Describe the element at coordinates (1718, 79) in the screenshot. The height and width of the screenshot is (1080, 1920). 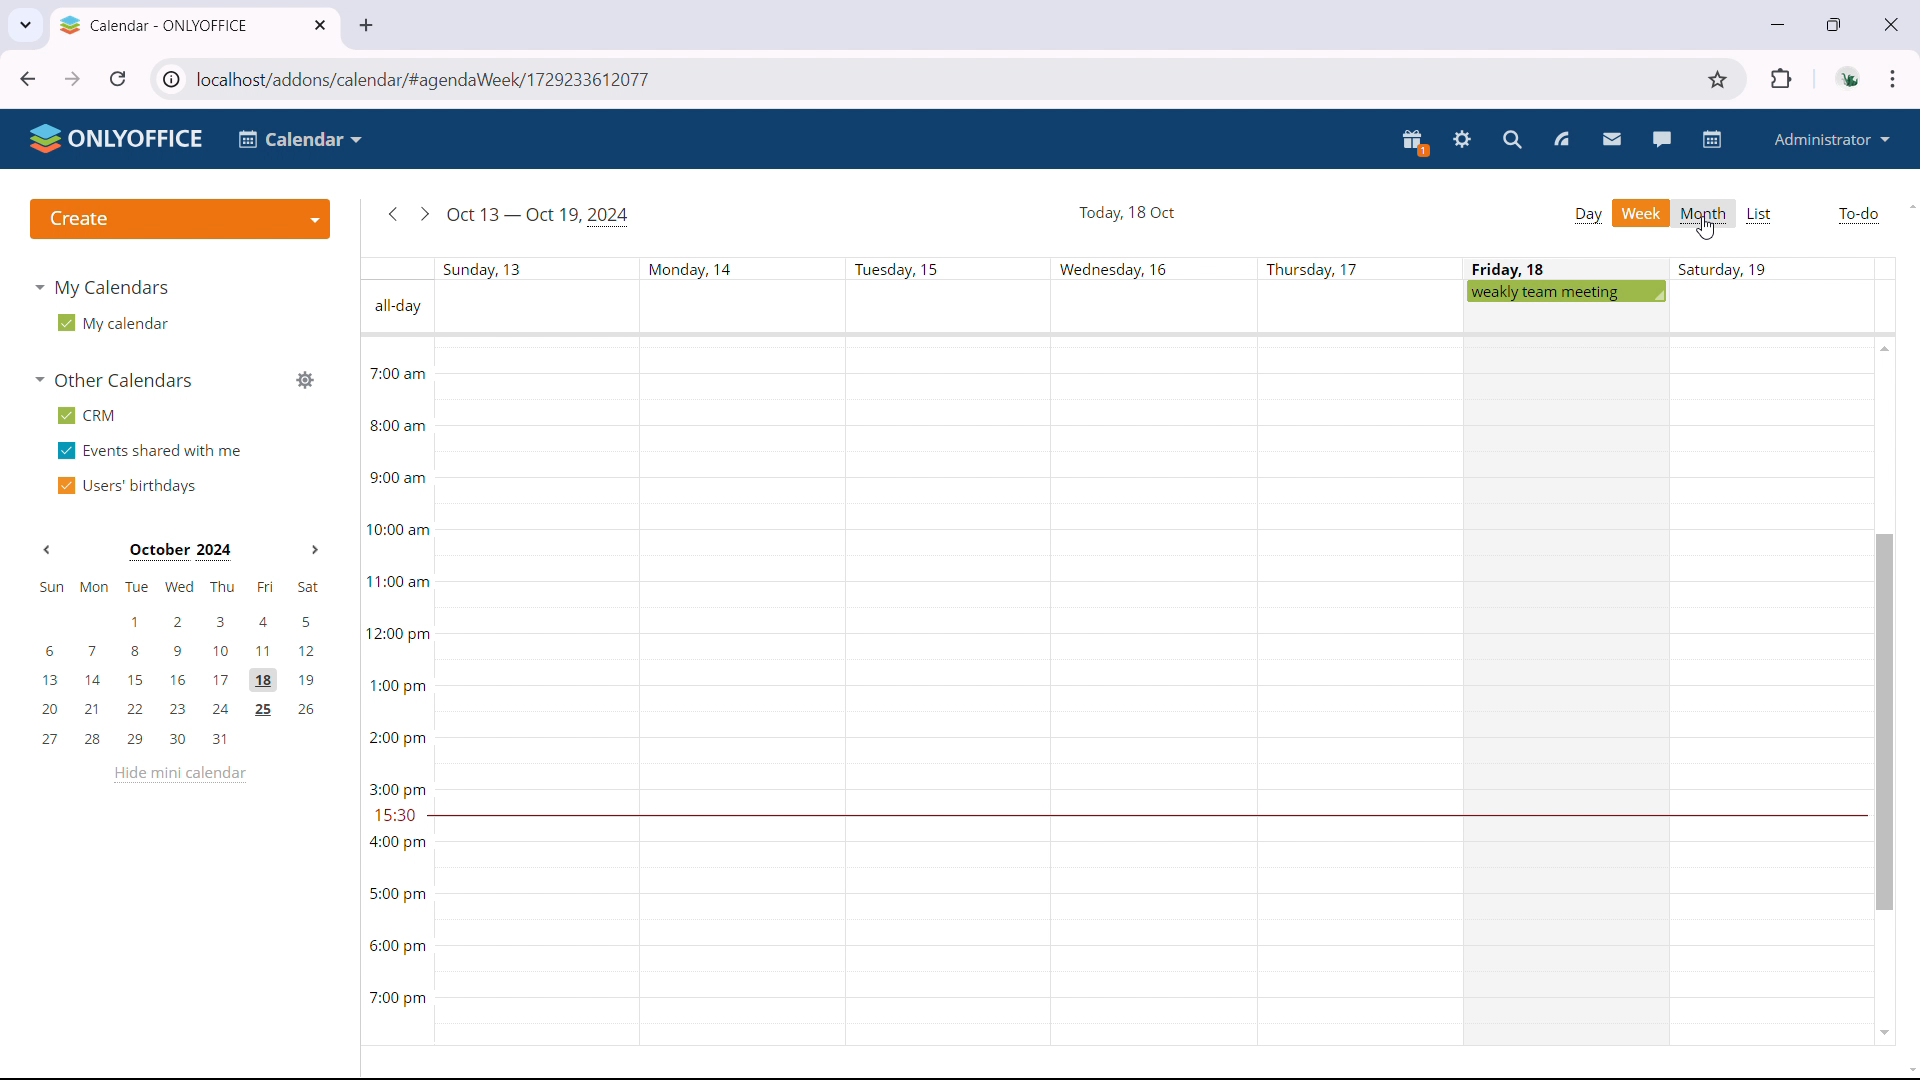
I see `bookmark this tab` at that location.